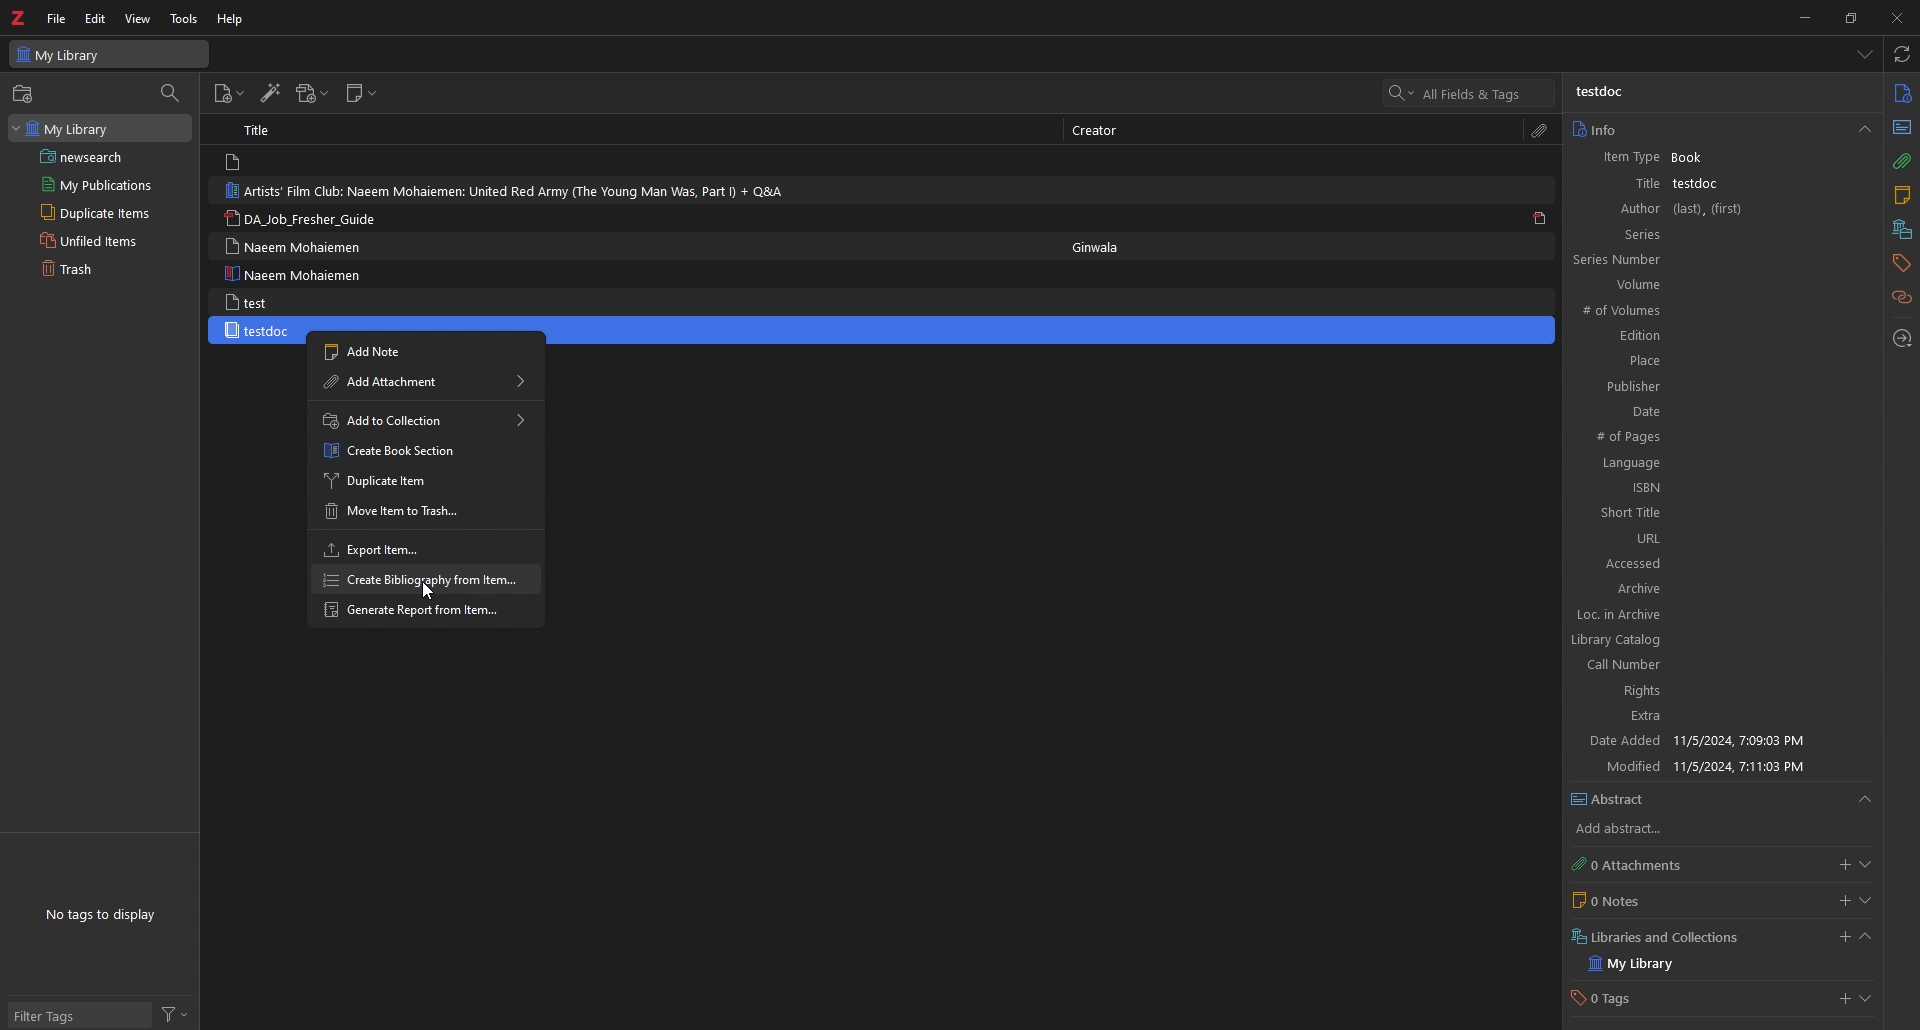  What do you see at coordinates (77, 1017) in the screenshot?
I see `filter tags` at bounding box center [77, 1017].